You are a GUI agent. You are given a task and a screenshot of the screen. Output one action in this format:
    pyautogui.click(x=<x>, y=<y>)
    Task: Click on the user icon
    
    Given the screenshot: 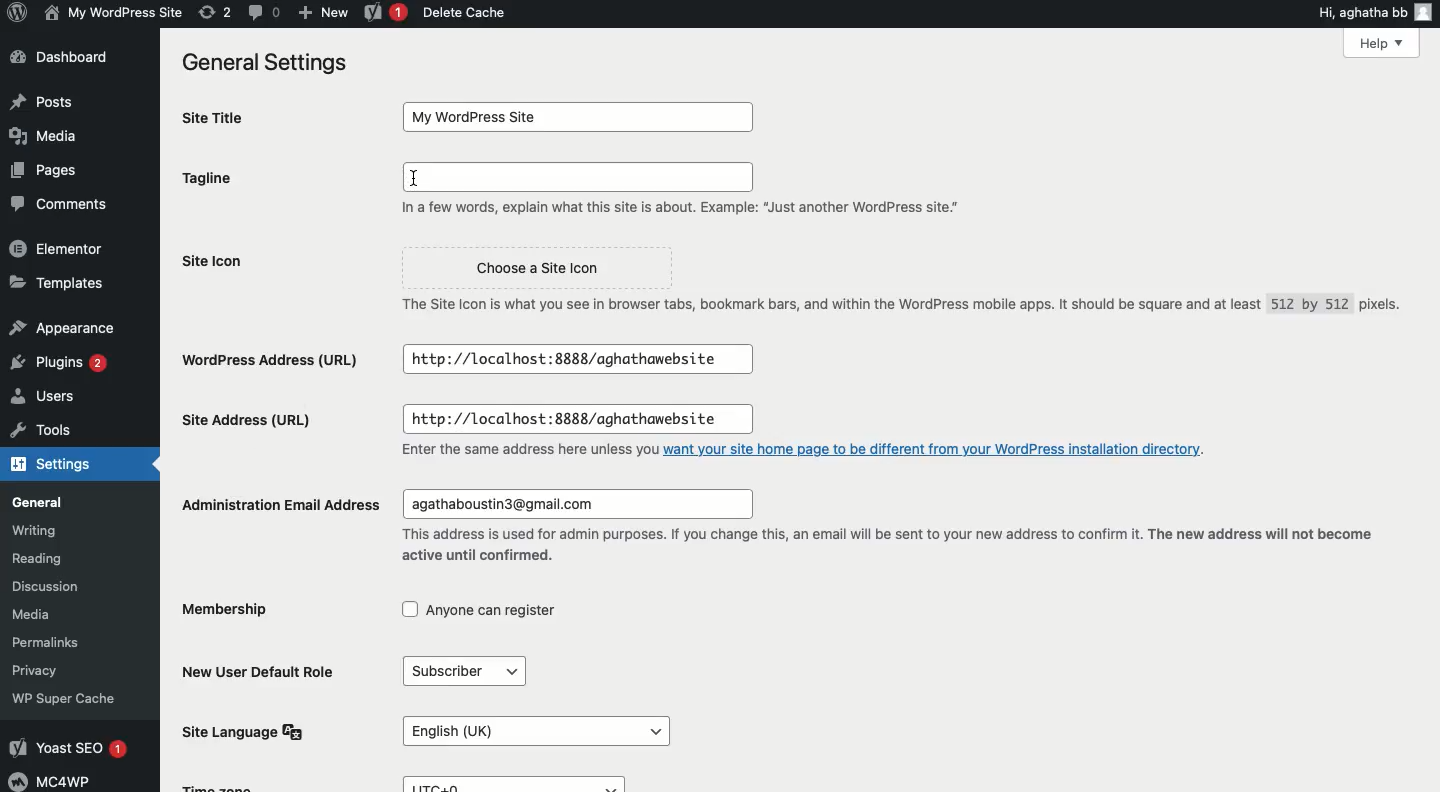 What is the action you would take?
    pyautogui.click(x=1426, y=11)
    